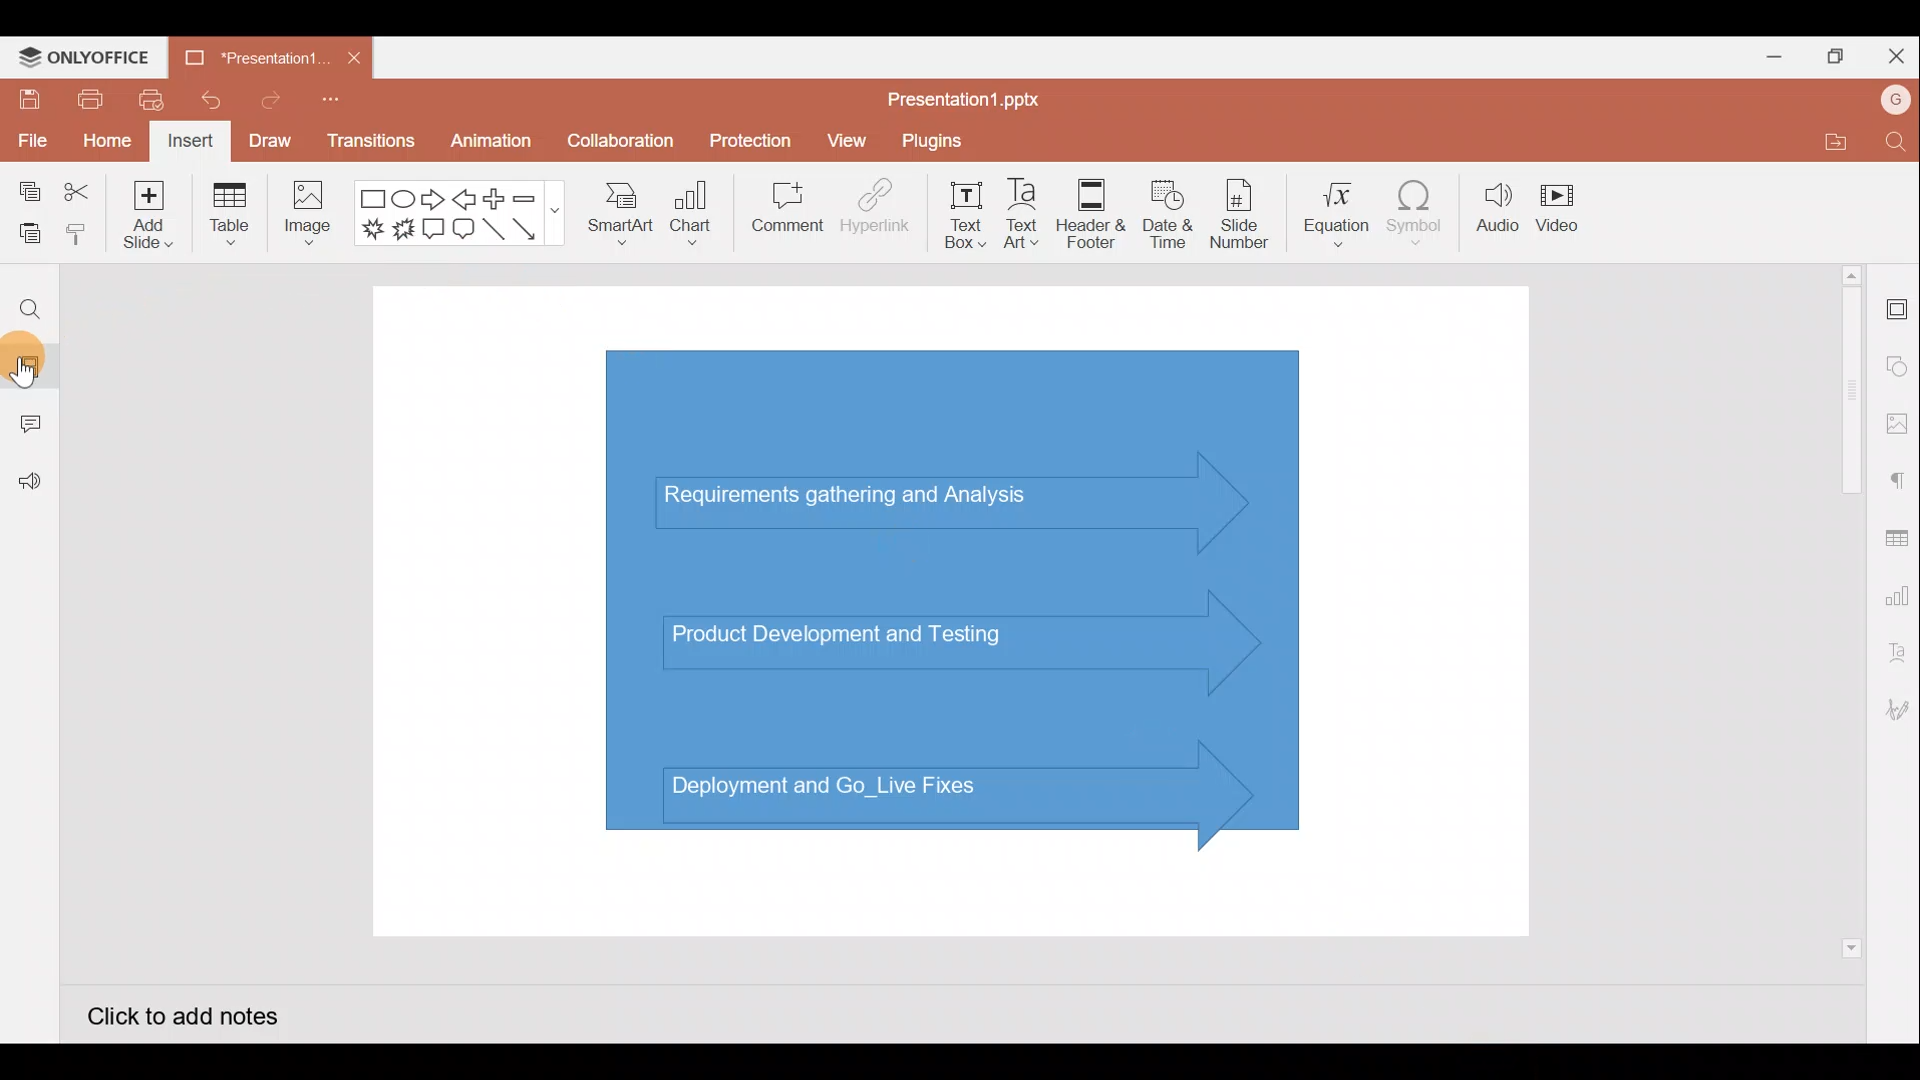 This screenshot has height=1080, width=1920. I want to click on Add slide, so click(144, 218).